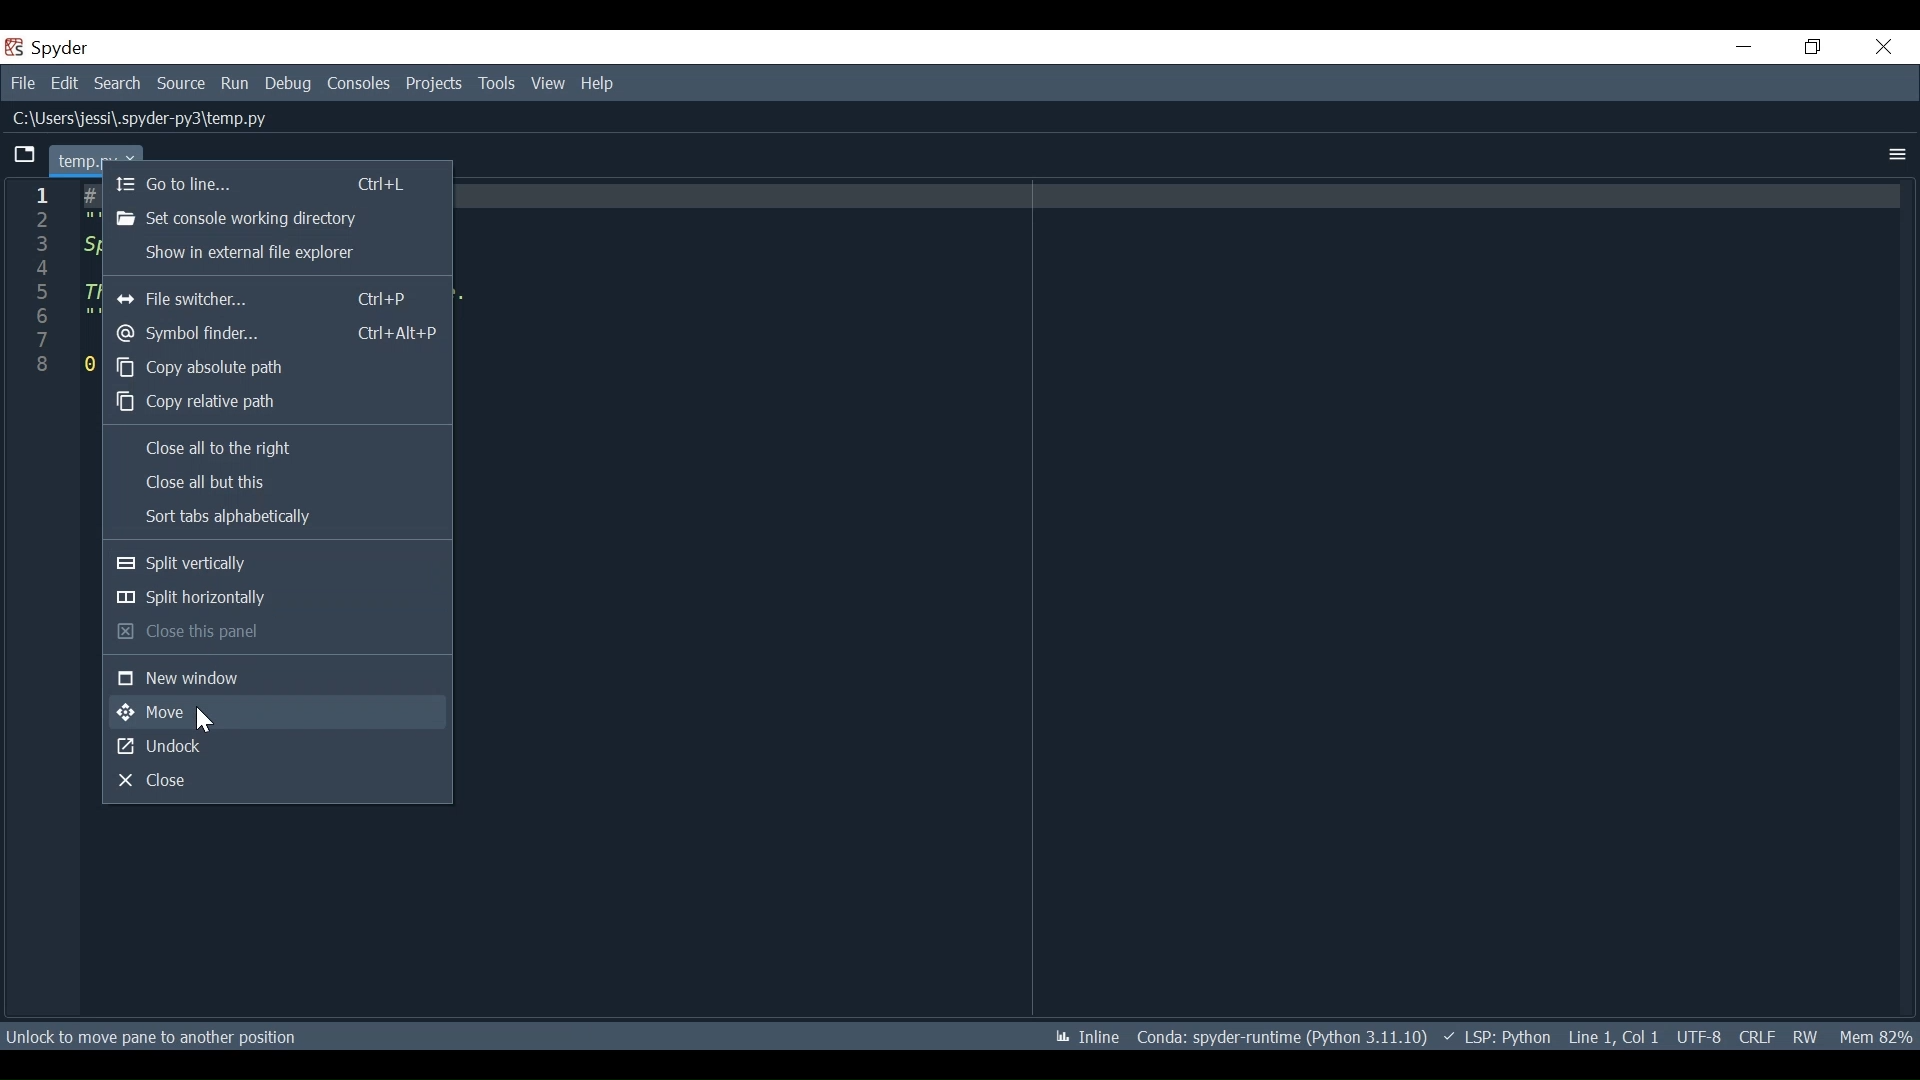 This screenshot has height=1080, width=1920. What do you see at coordinates (496, 83) in the screenshot?
I see `Tools` at bounding box center [496, 83].